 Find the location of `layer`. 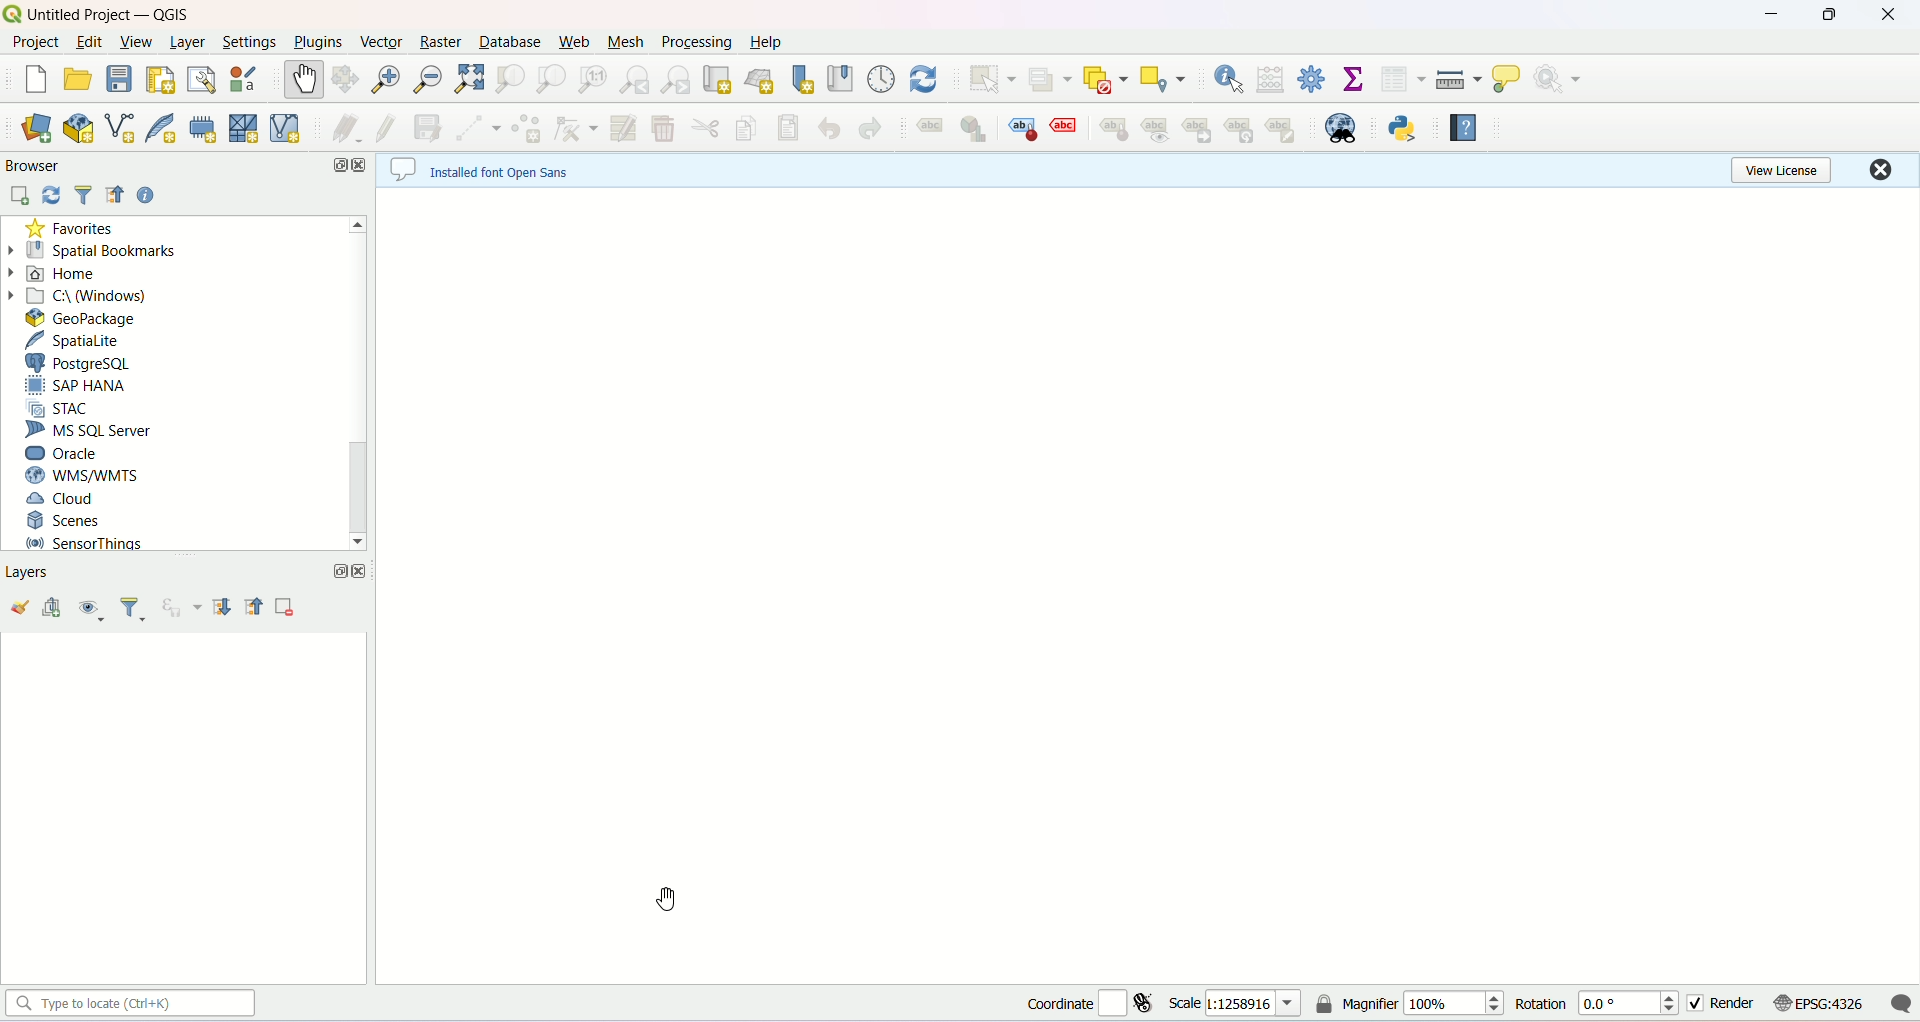

layer is located at coordinates (185, 43).